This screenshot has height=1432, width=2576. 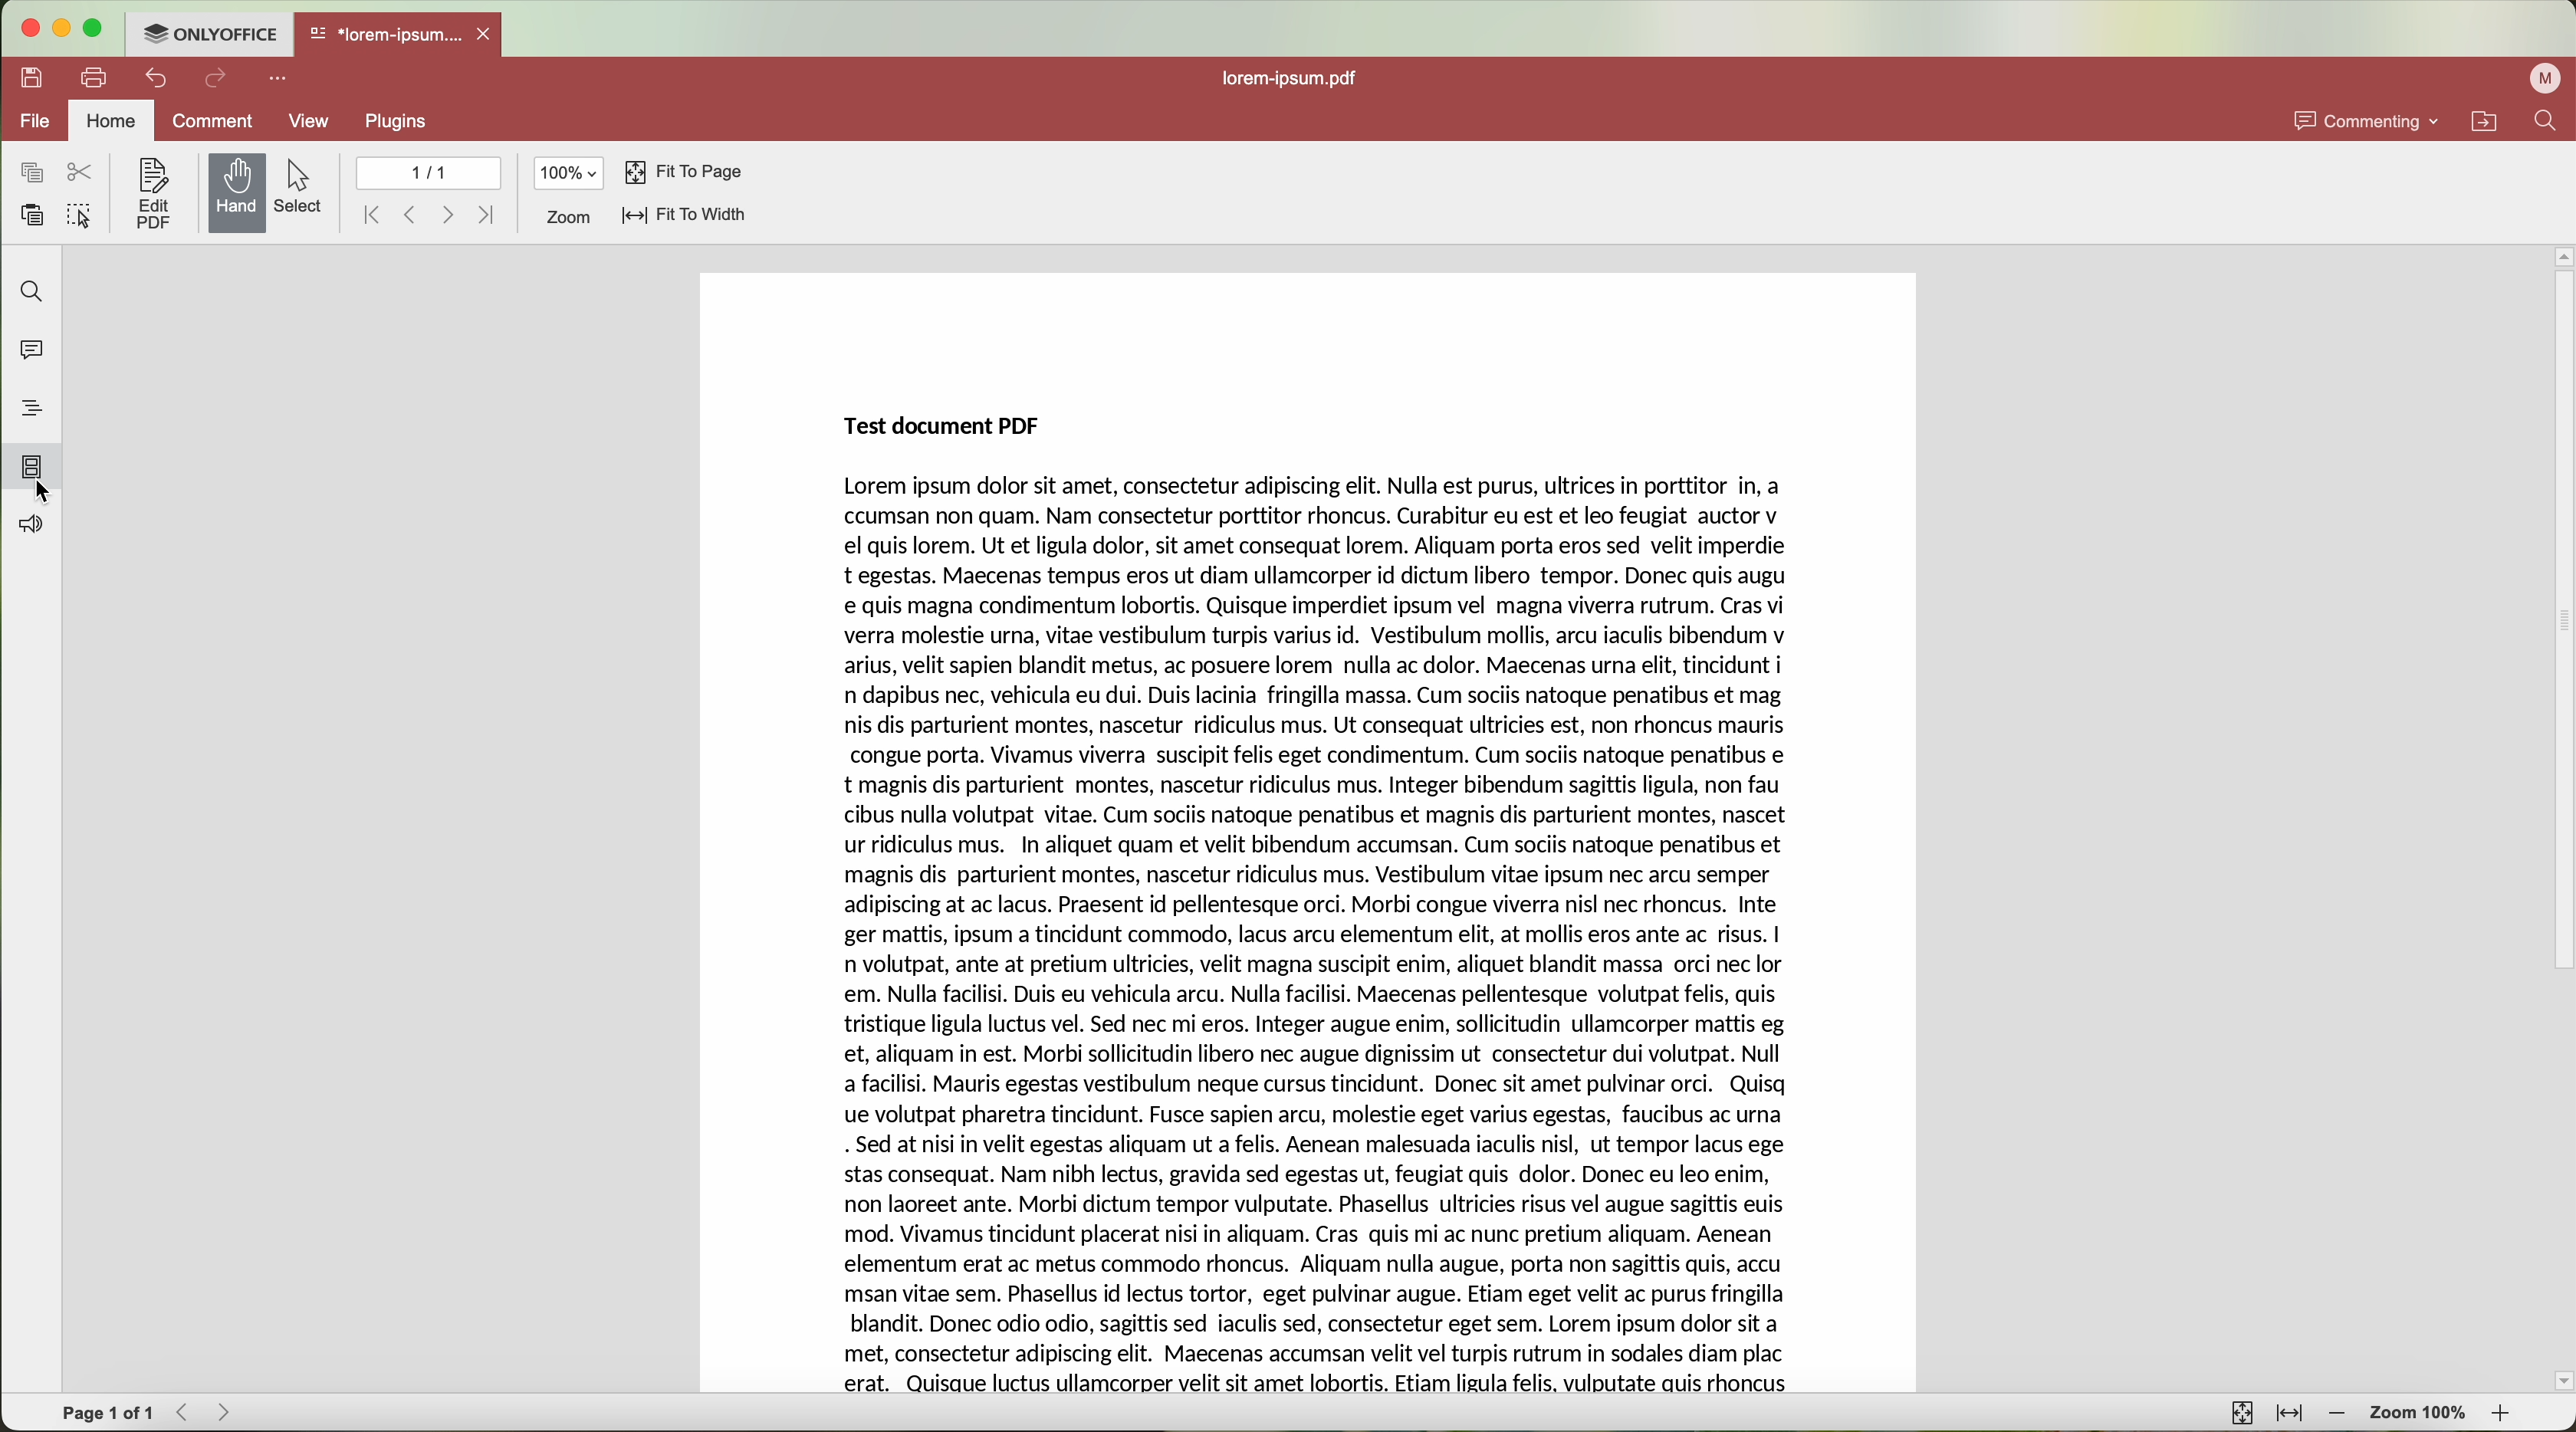 What do you see at coordinates (58, 28) in the screenshot?
I see `minimize program` at bounding box center [58, 28].